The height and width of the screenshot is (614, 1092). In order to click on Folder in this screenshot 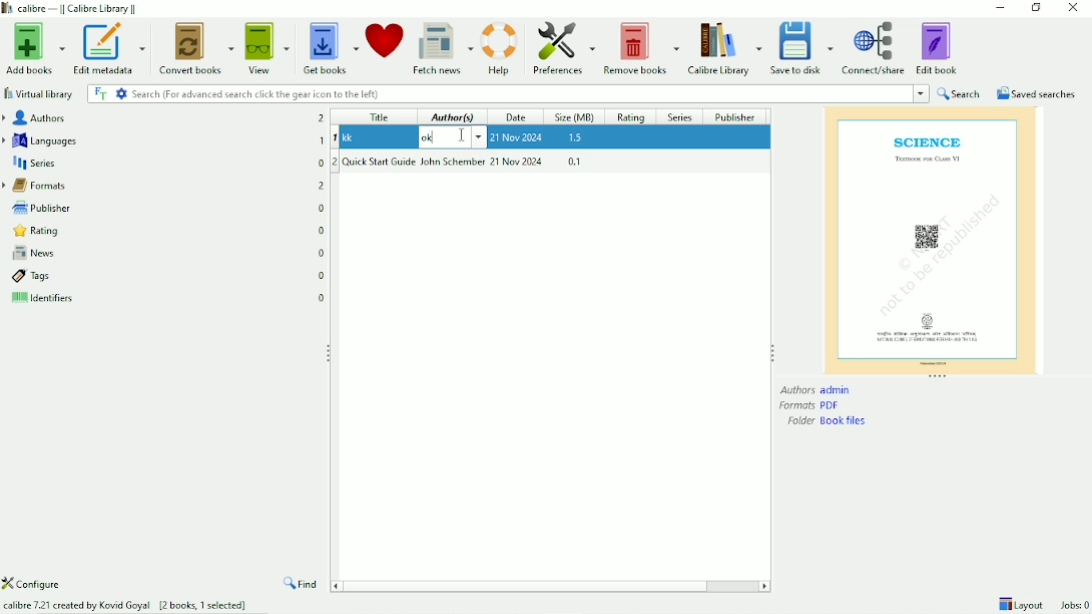, I will do `click(829, 421)`.